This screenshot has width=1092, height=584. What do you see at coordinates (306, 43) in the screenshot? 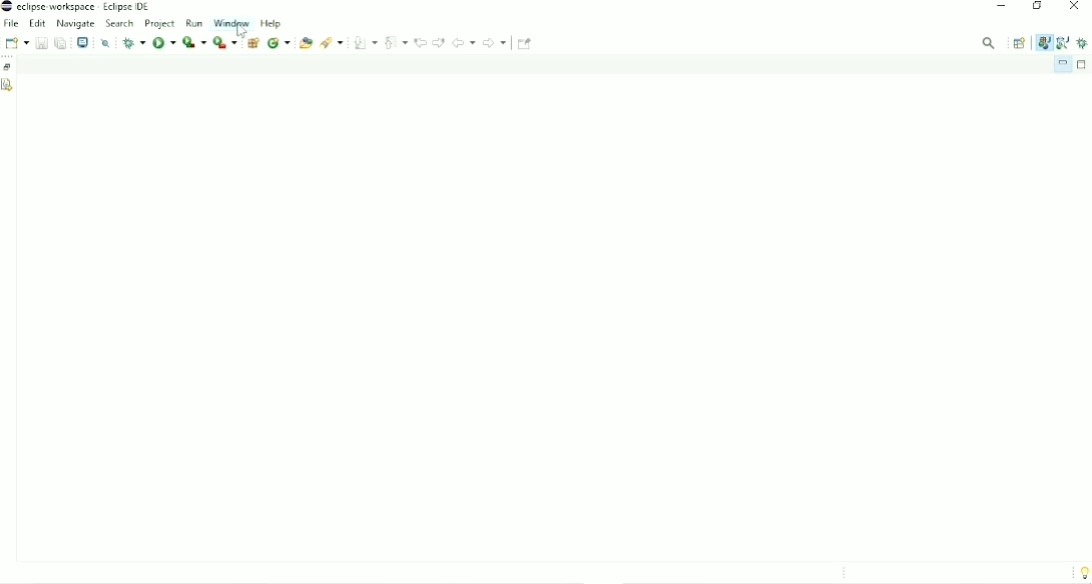
I see `Open Type` at bounding box center [306, 43].